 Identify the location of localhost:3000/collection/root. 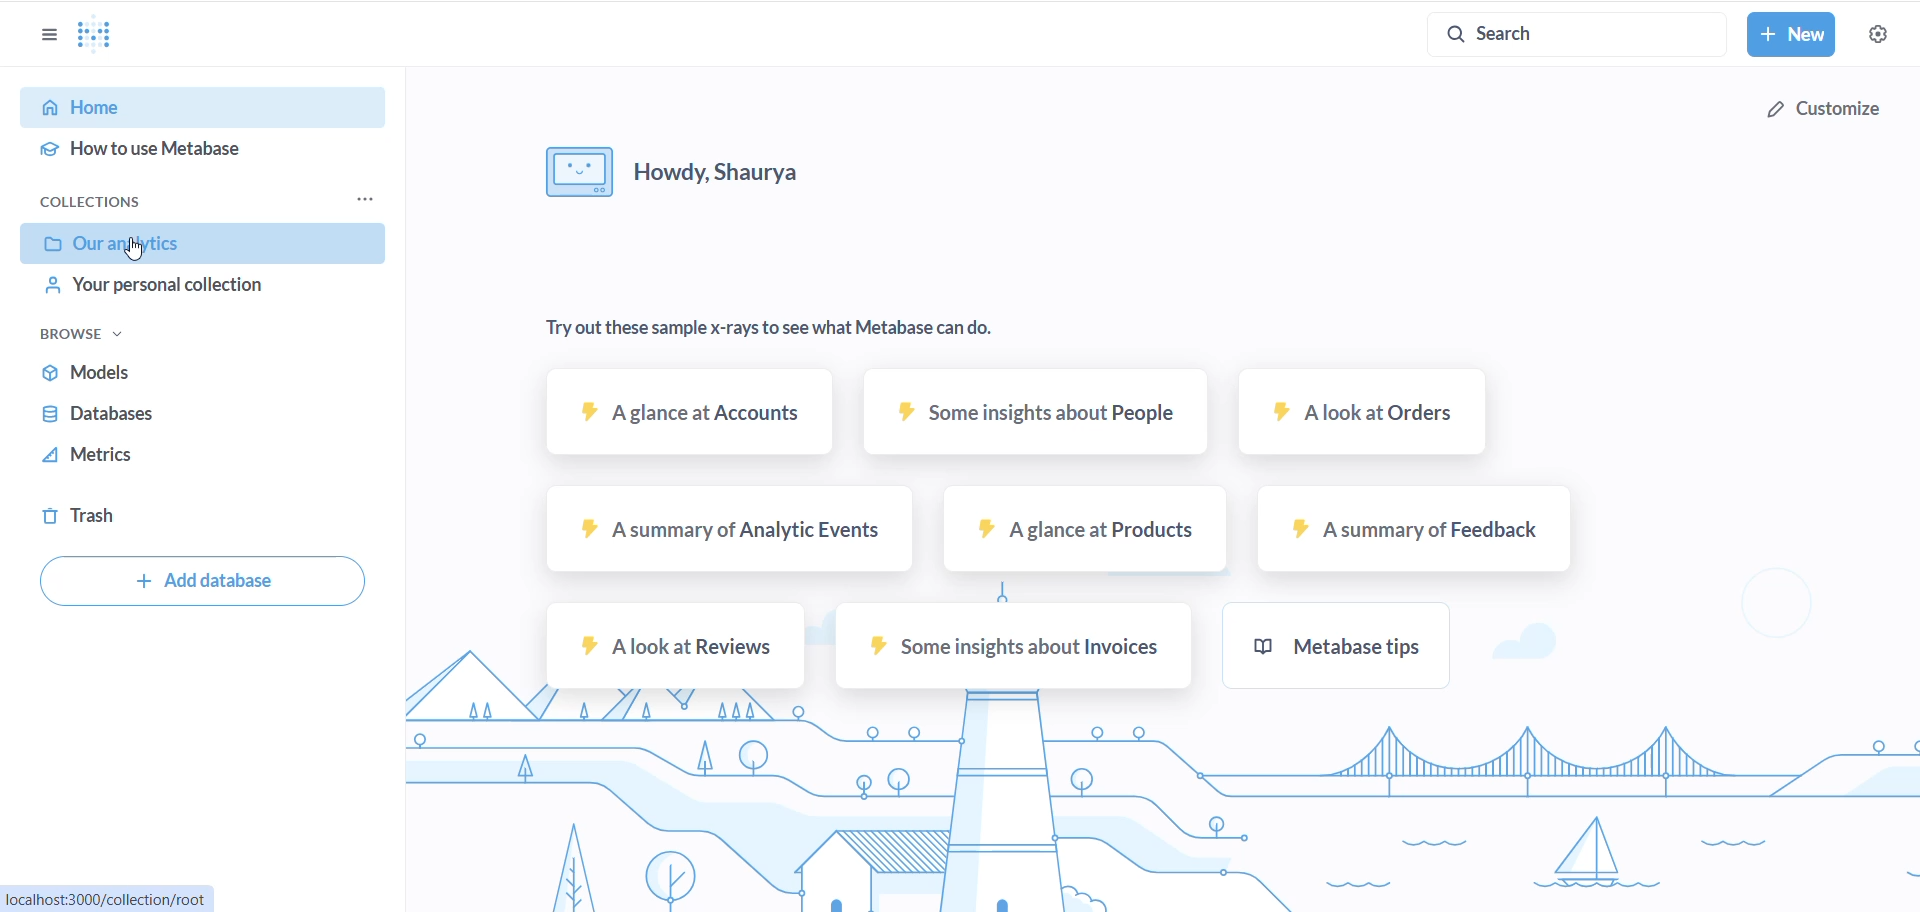
(112, 897).